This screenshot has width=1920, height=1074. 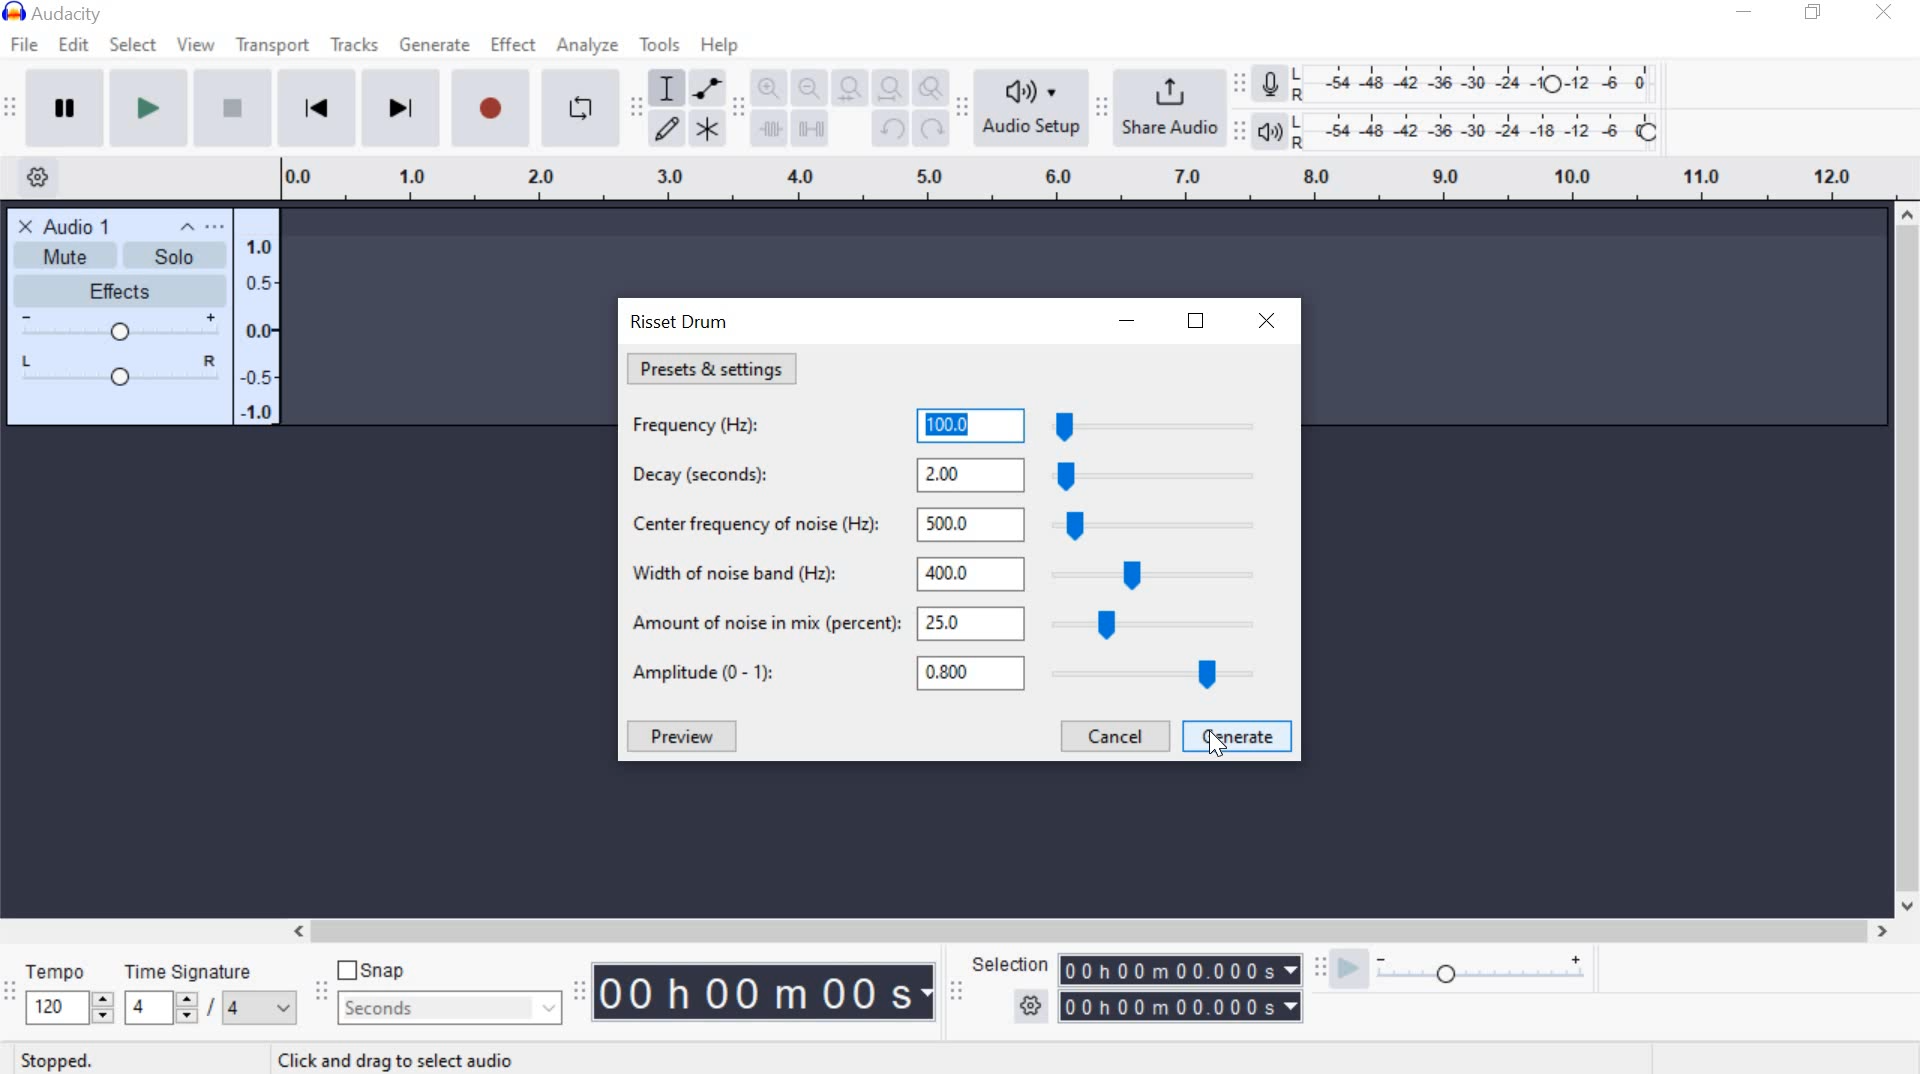 What do you see at coordinates (396, 1060) in the screenshot?
I see `Click and drag to select audio` at bounding box center [396, 1060].